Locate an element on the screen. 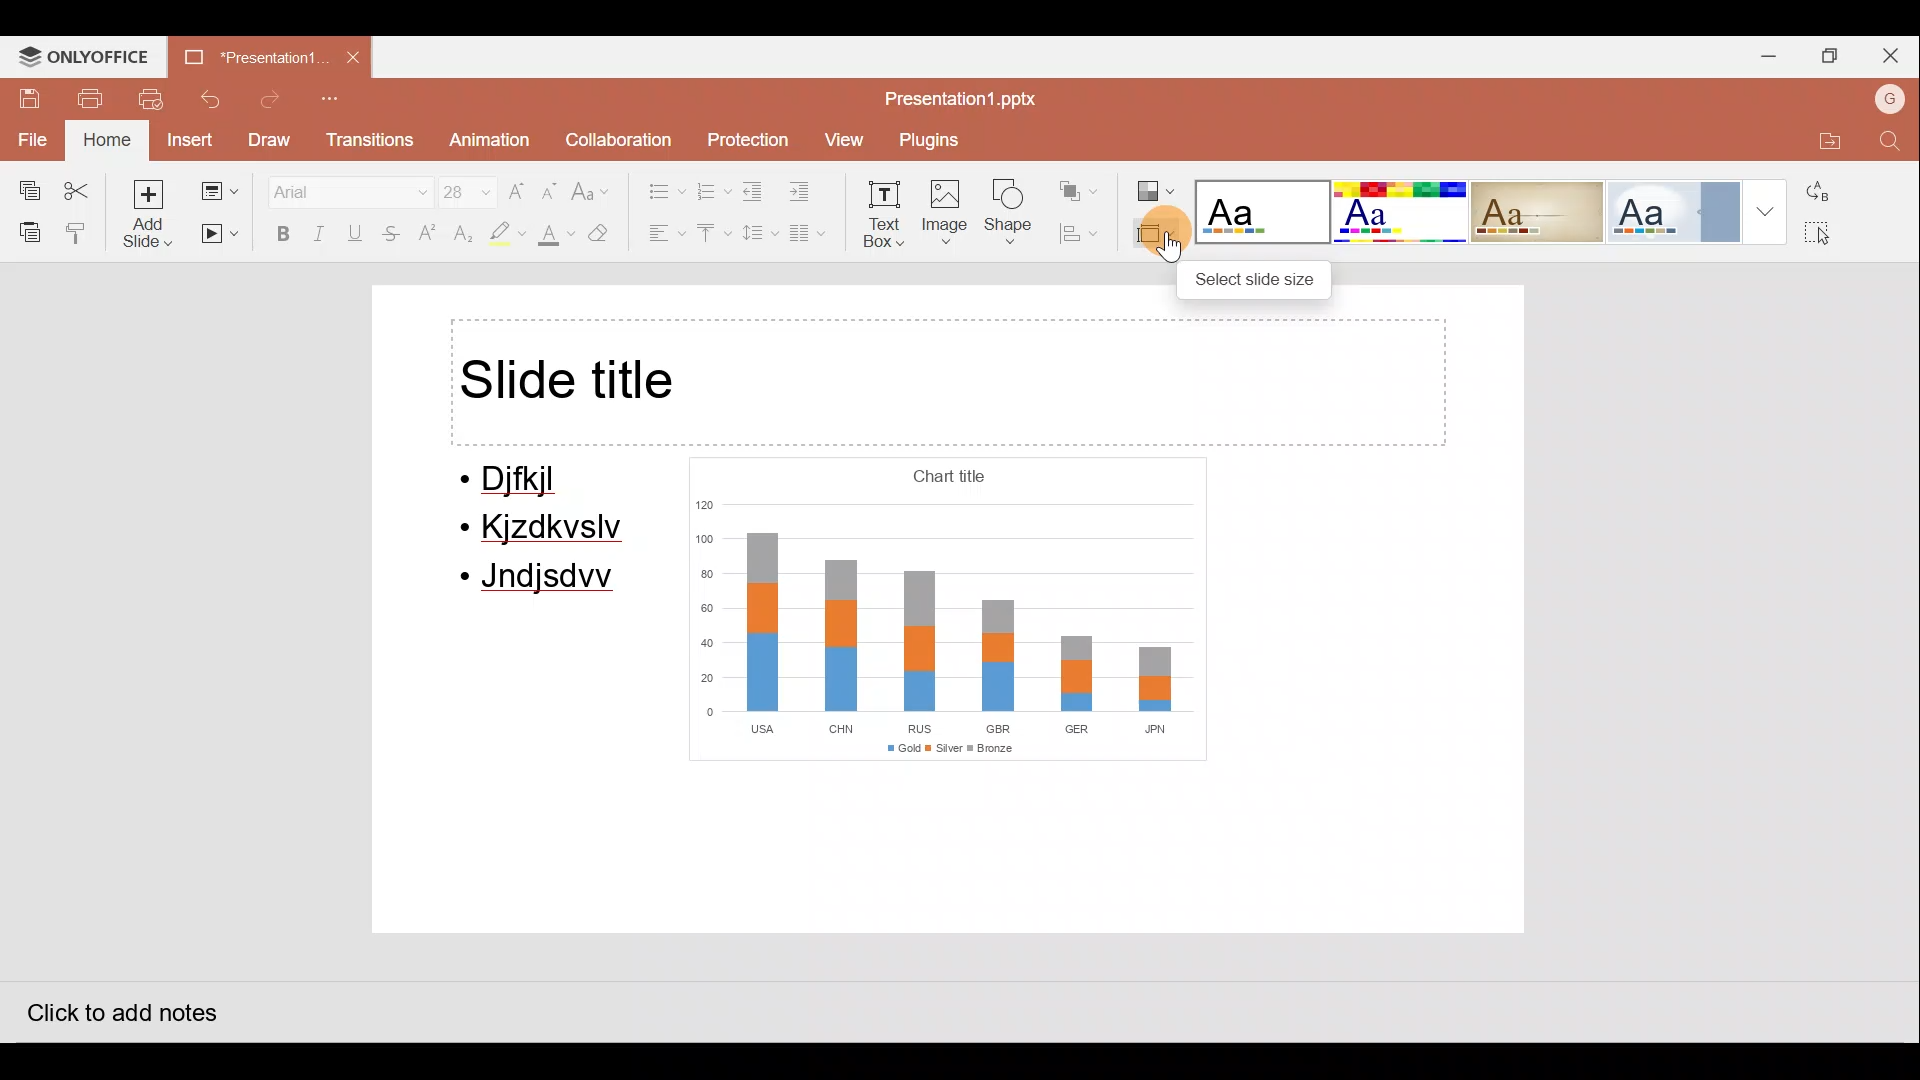 This screenshot has height=1080, width=1920. Horizontal align is located at coordinates (661, 235).